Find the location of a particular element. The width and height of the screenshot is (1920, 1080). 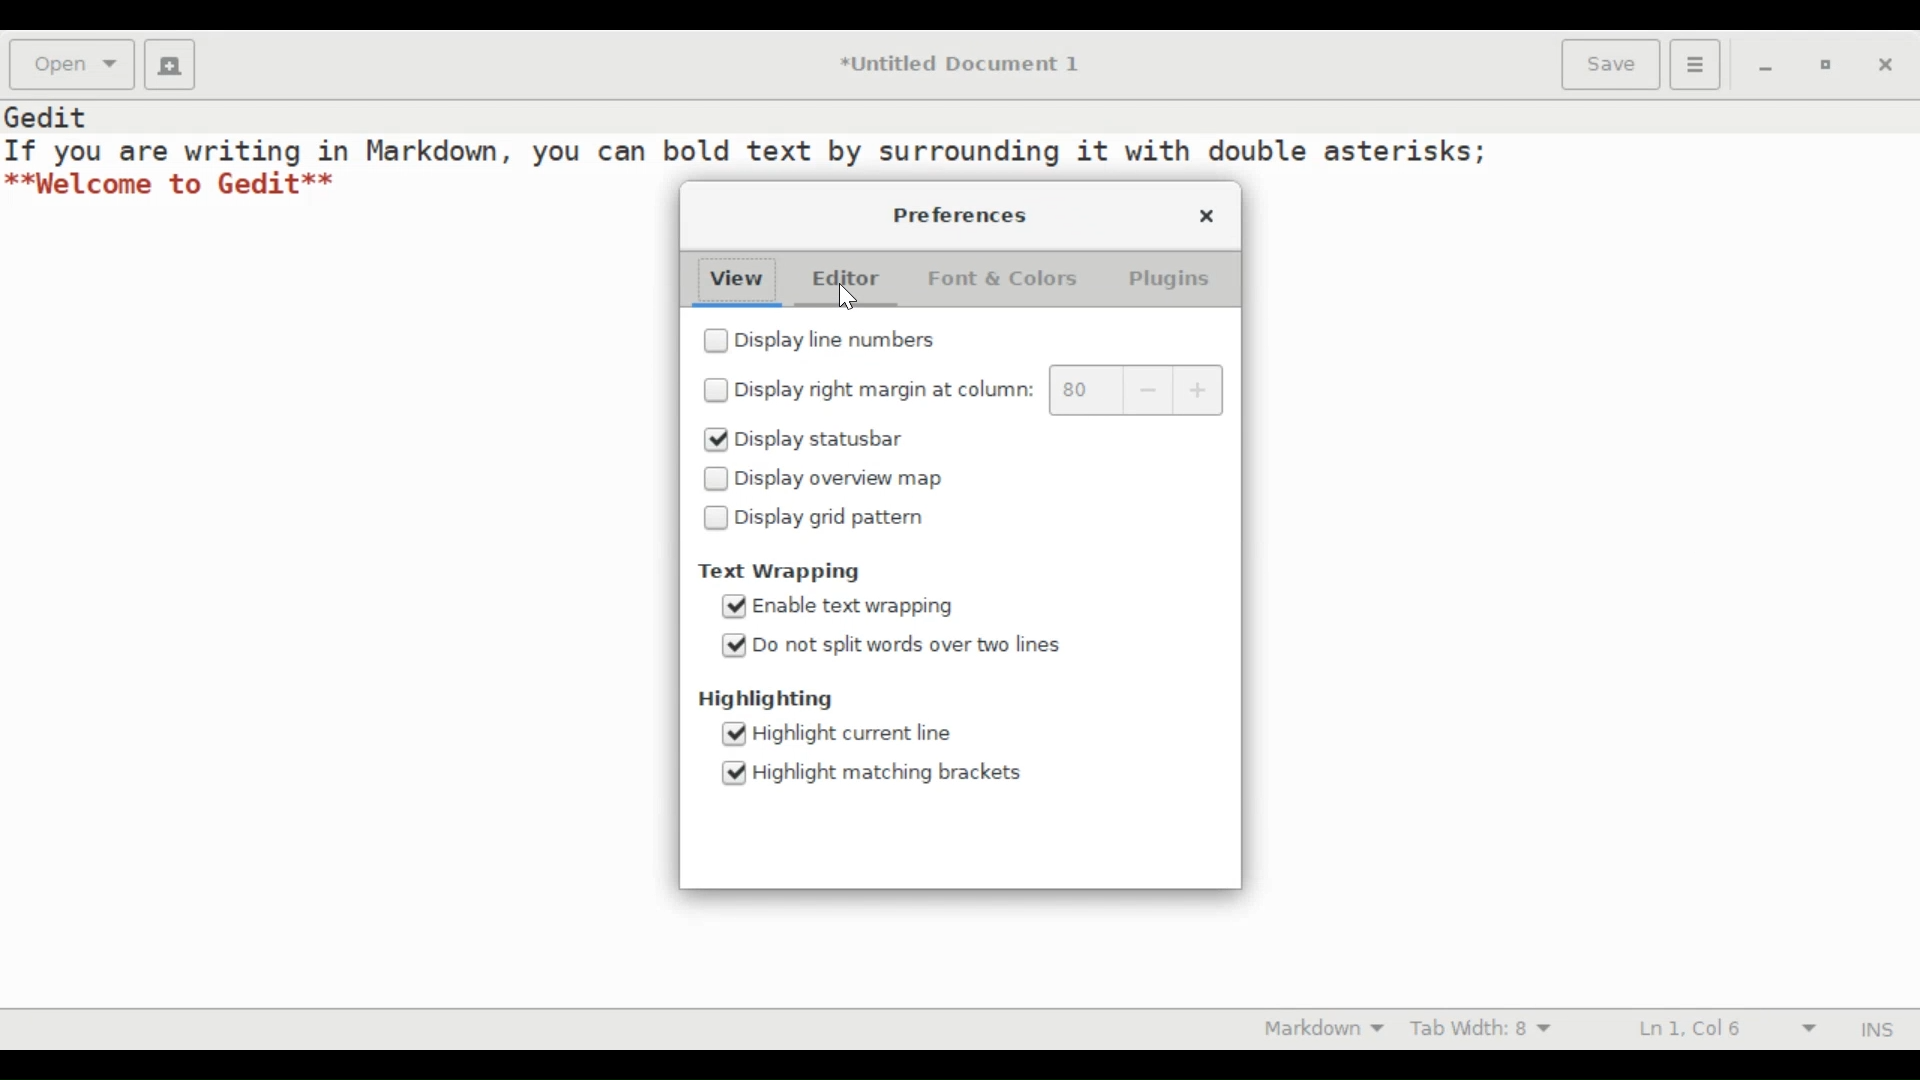

Display grid pattern is located at coordinates (832, 517).